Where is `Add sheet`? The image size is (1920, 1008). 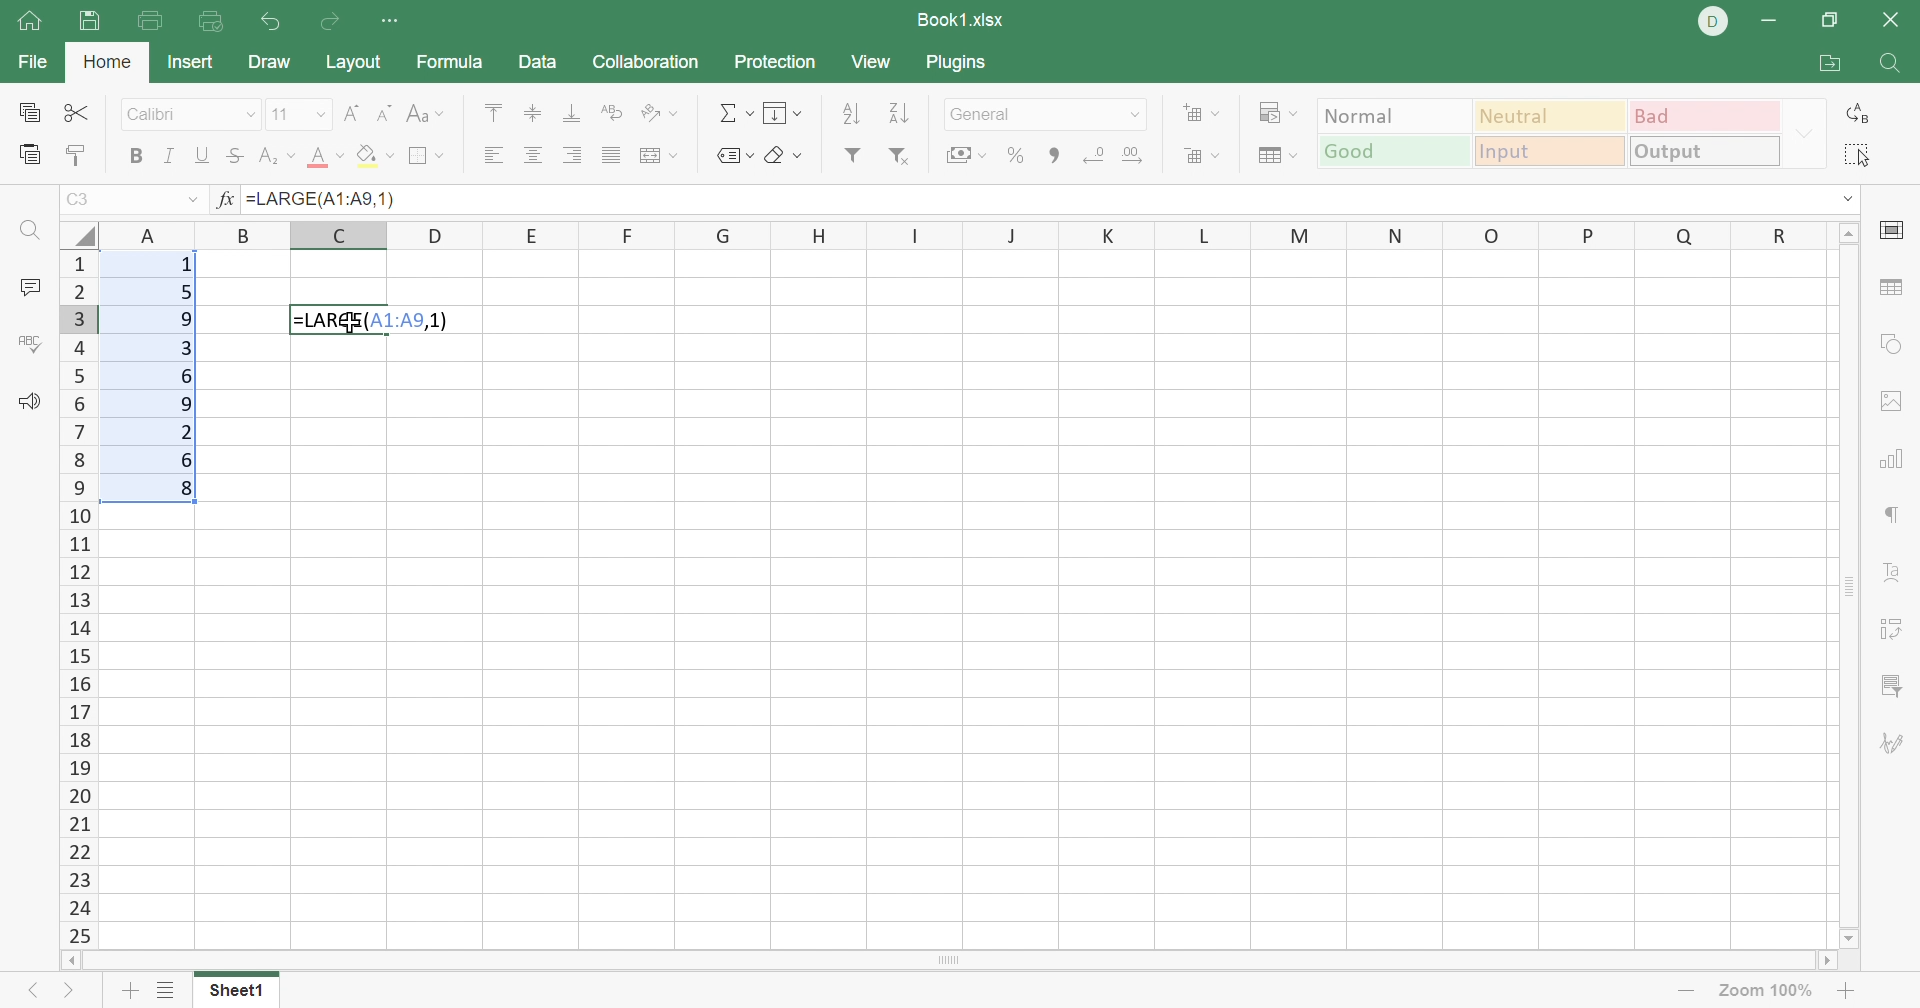 Add sheet is located at coordinates (127, 994).